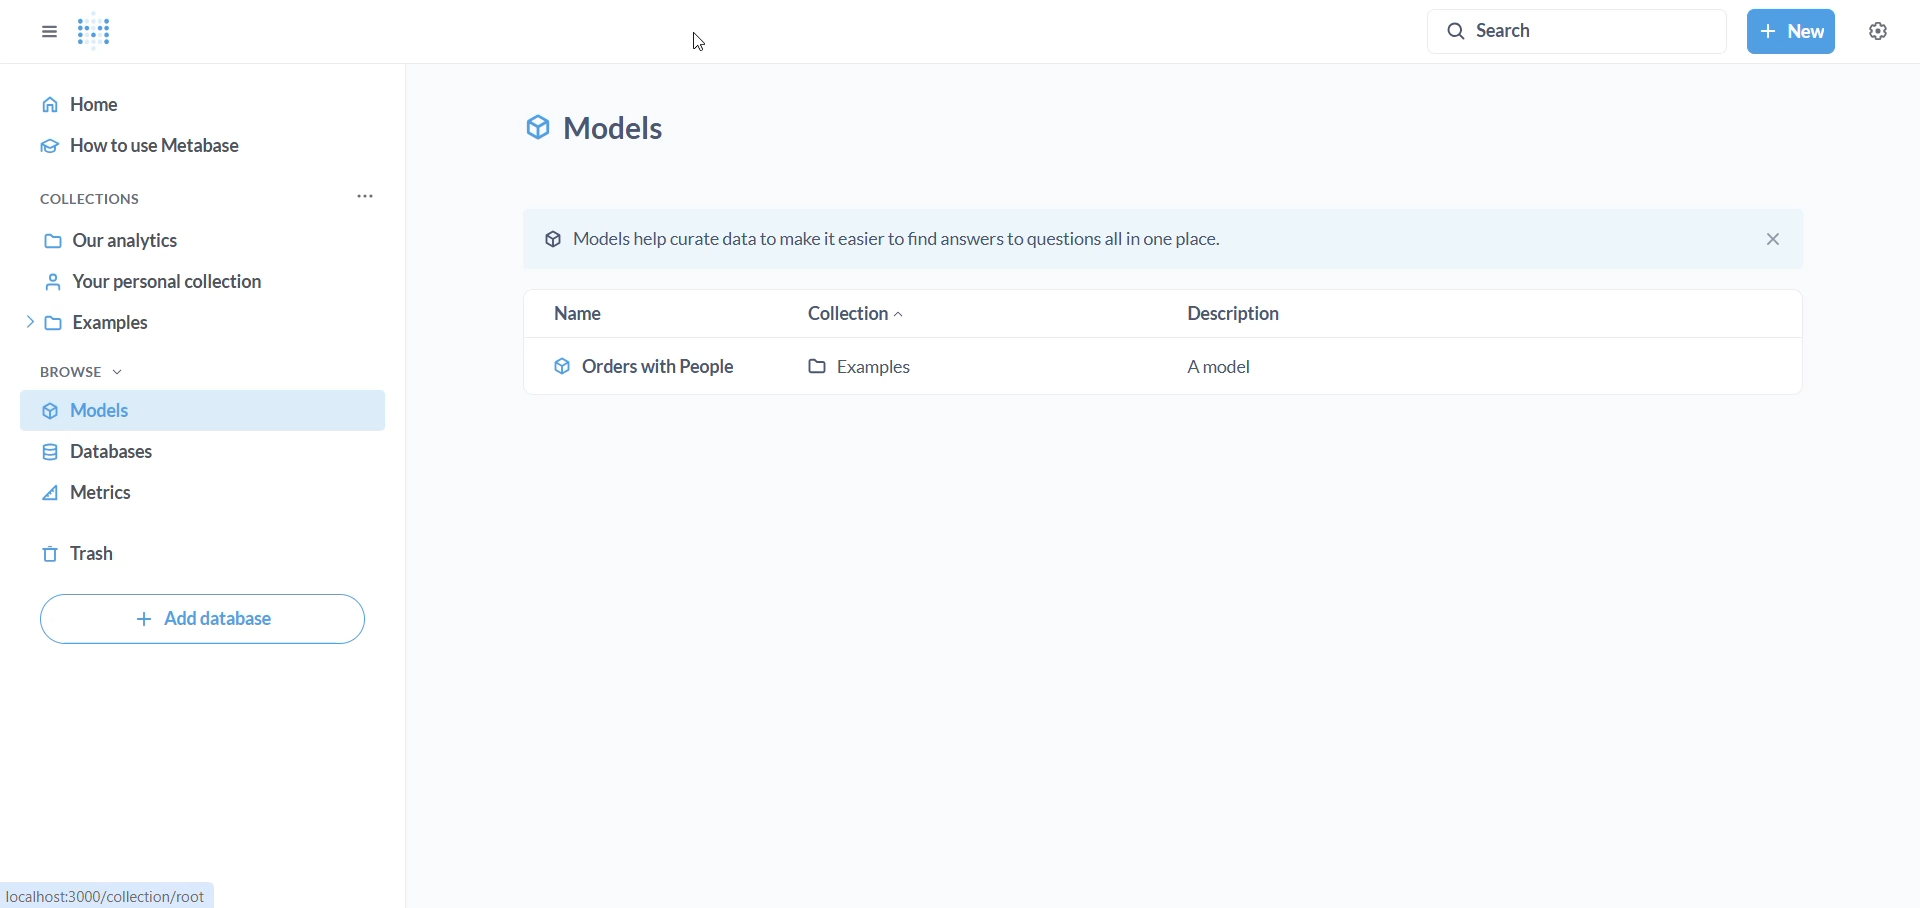 The height and width of the screenshot is (908, 1920). What do you see at coordinates (1577, 31) in the screenshot?
I see `Search button` at bounding box center [1577, 31].